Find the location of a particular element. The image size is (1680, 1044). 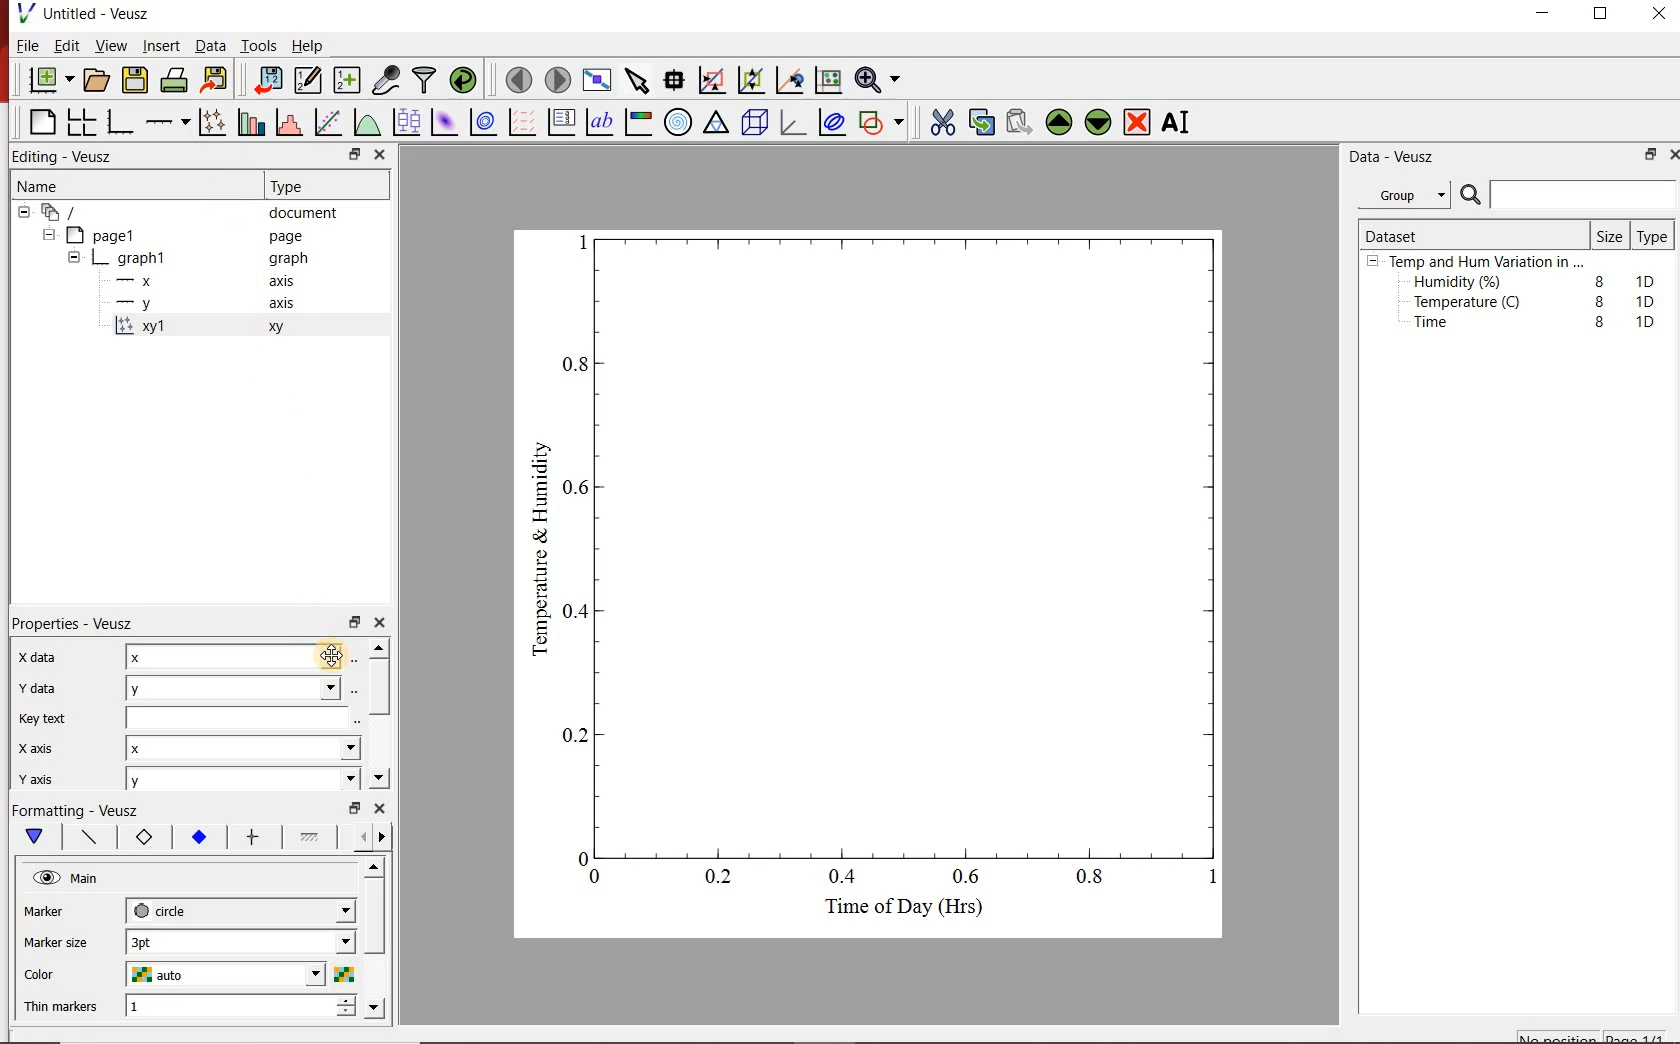

8 is located at coordinates (1600, 322).